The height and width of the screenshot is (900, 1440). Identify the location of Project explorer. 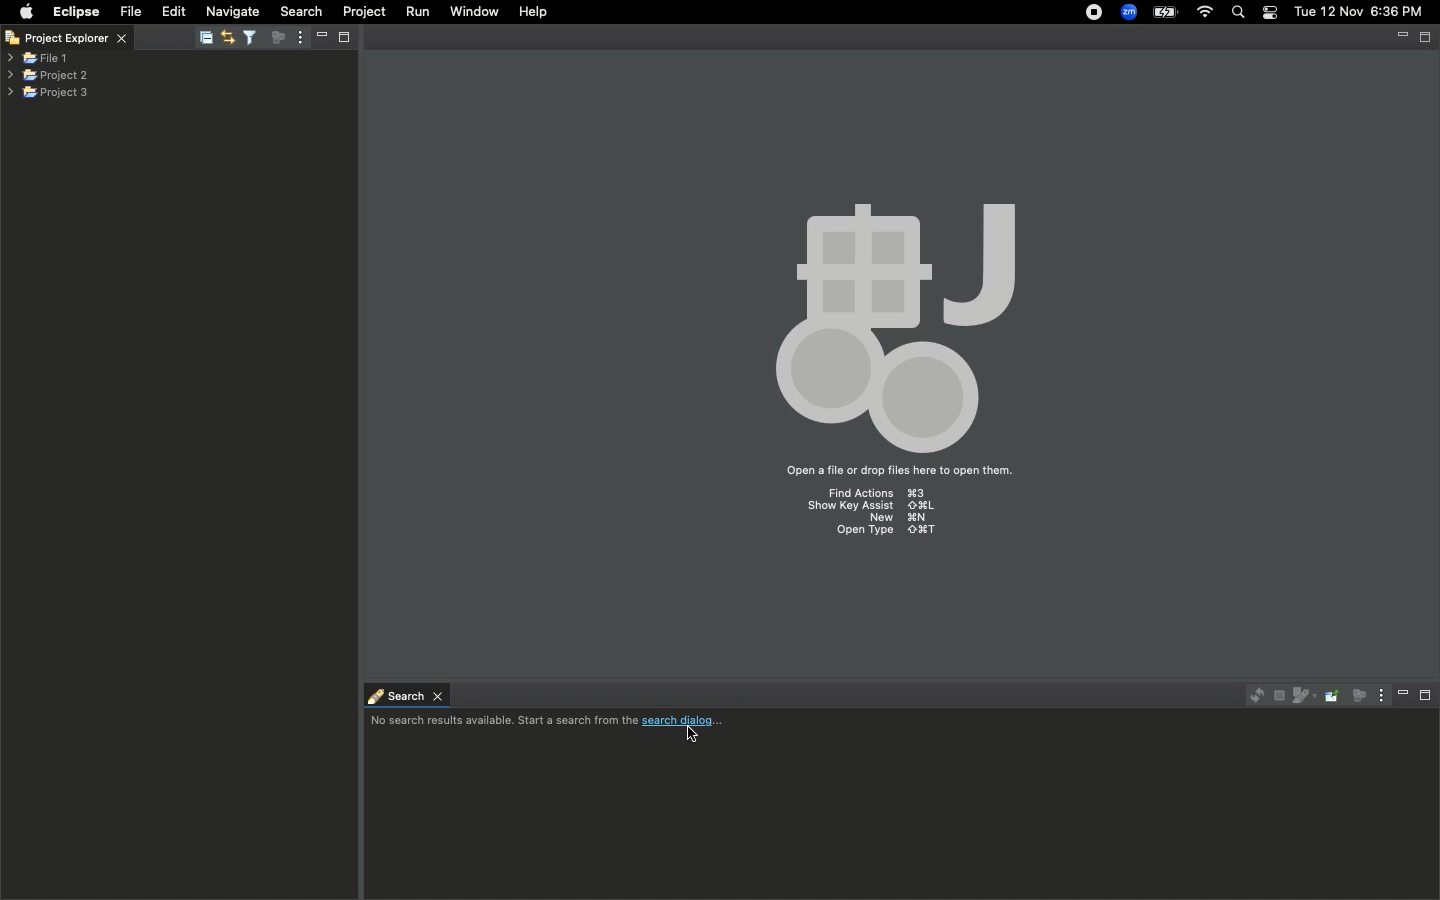
(80, 37).